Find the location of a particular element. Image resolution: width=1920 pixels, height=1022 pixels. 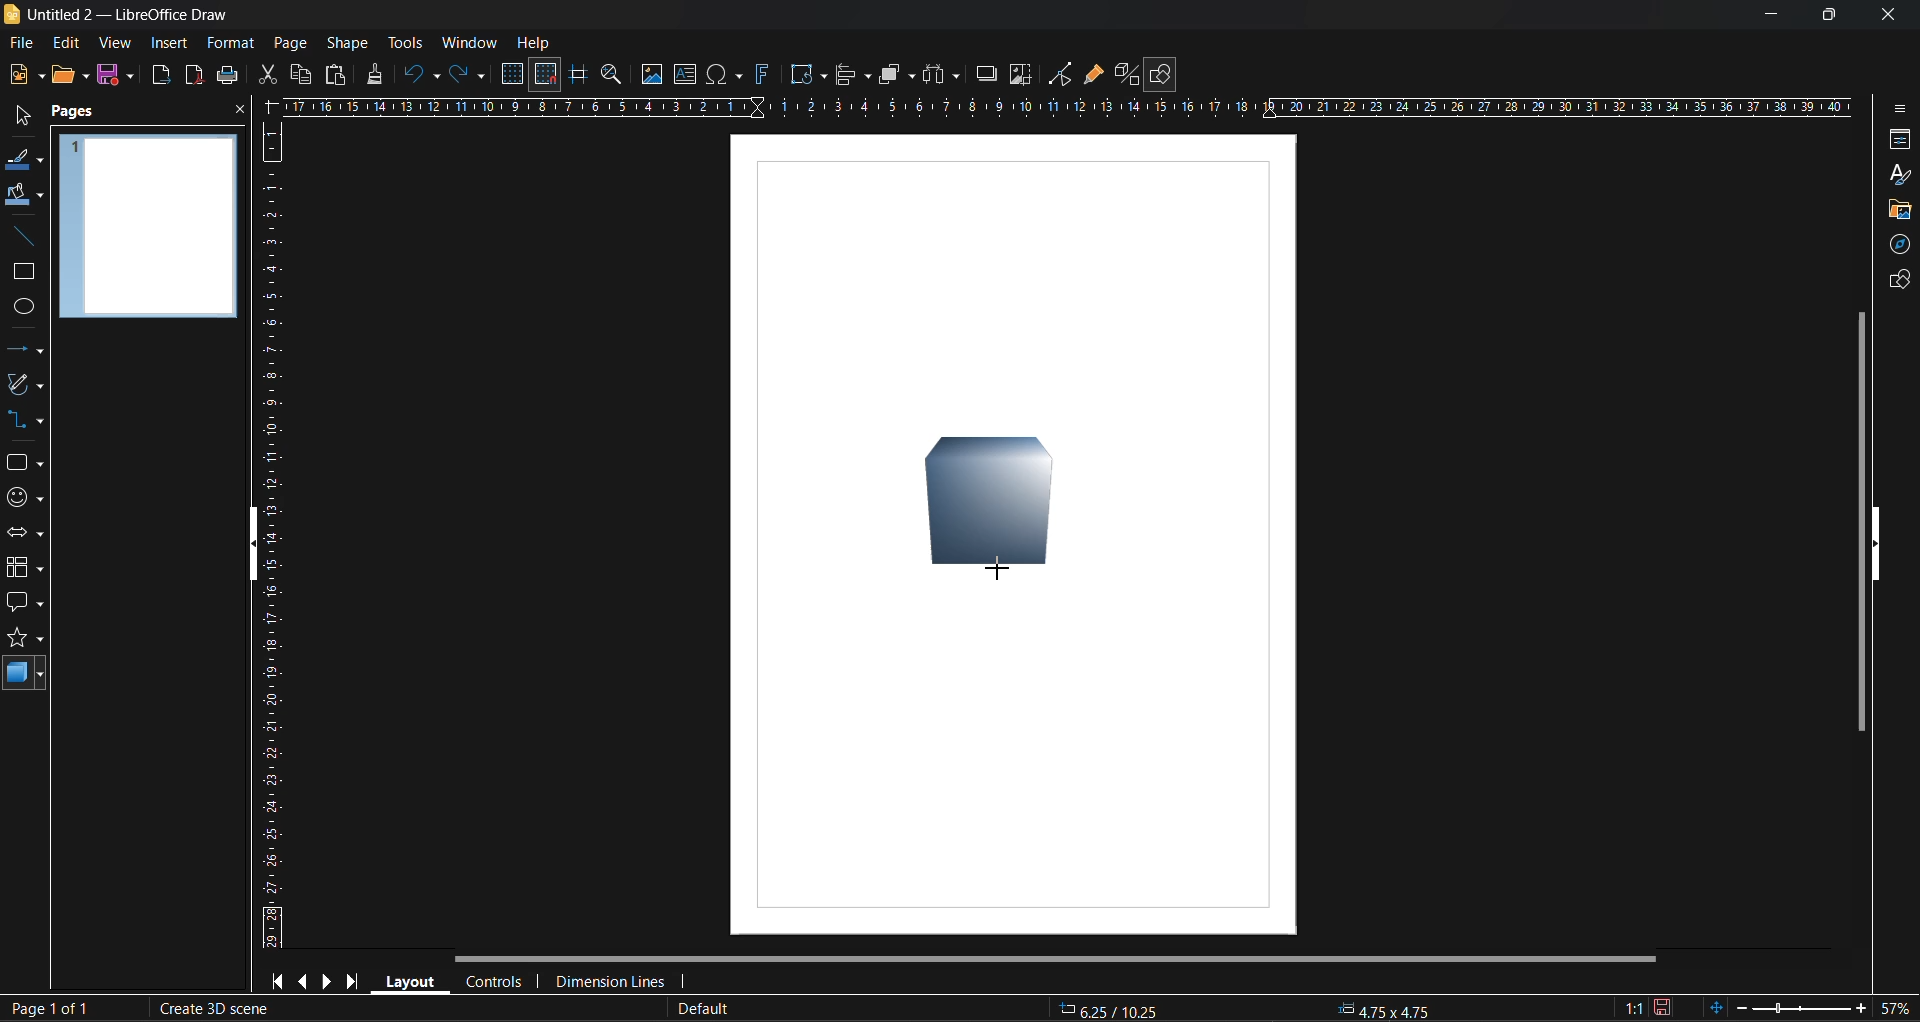

shadow is located at coordinates (984, 72).